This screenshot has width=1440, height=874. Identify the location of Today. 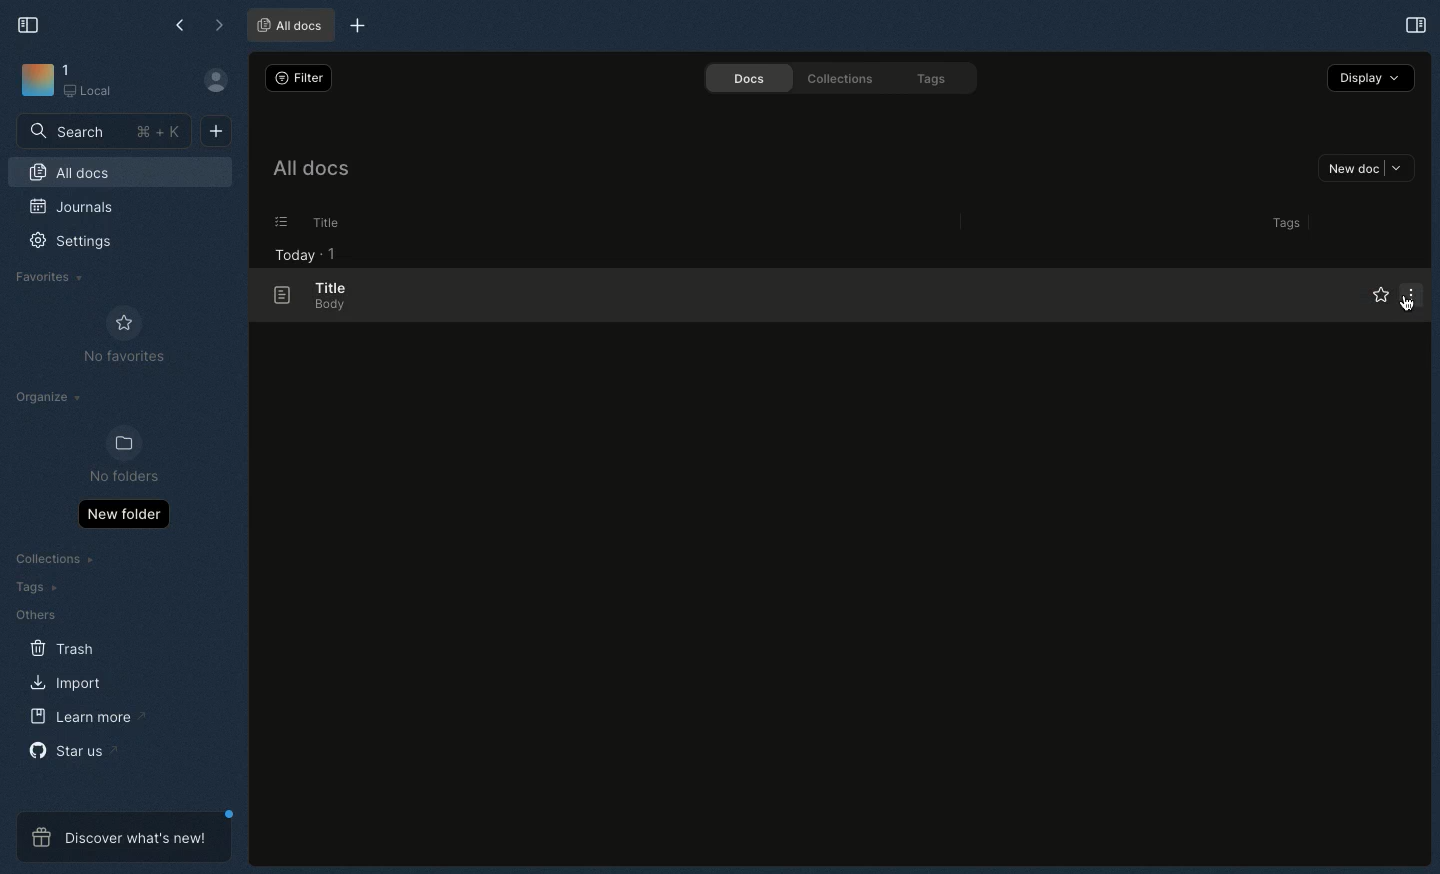
(289, 255).